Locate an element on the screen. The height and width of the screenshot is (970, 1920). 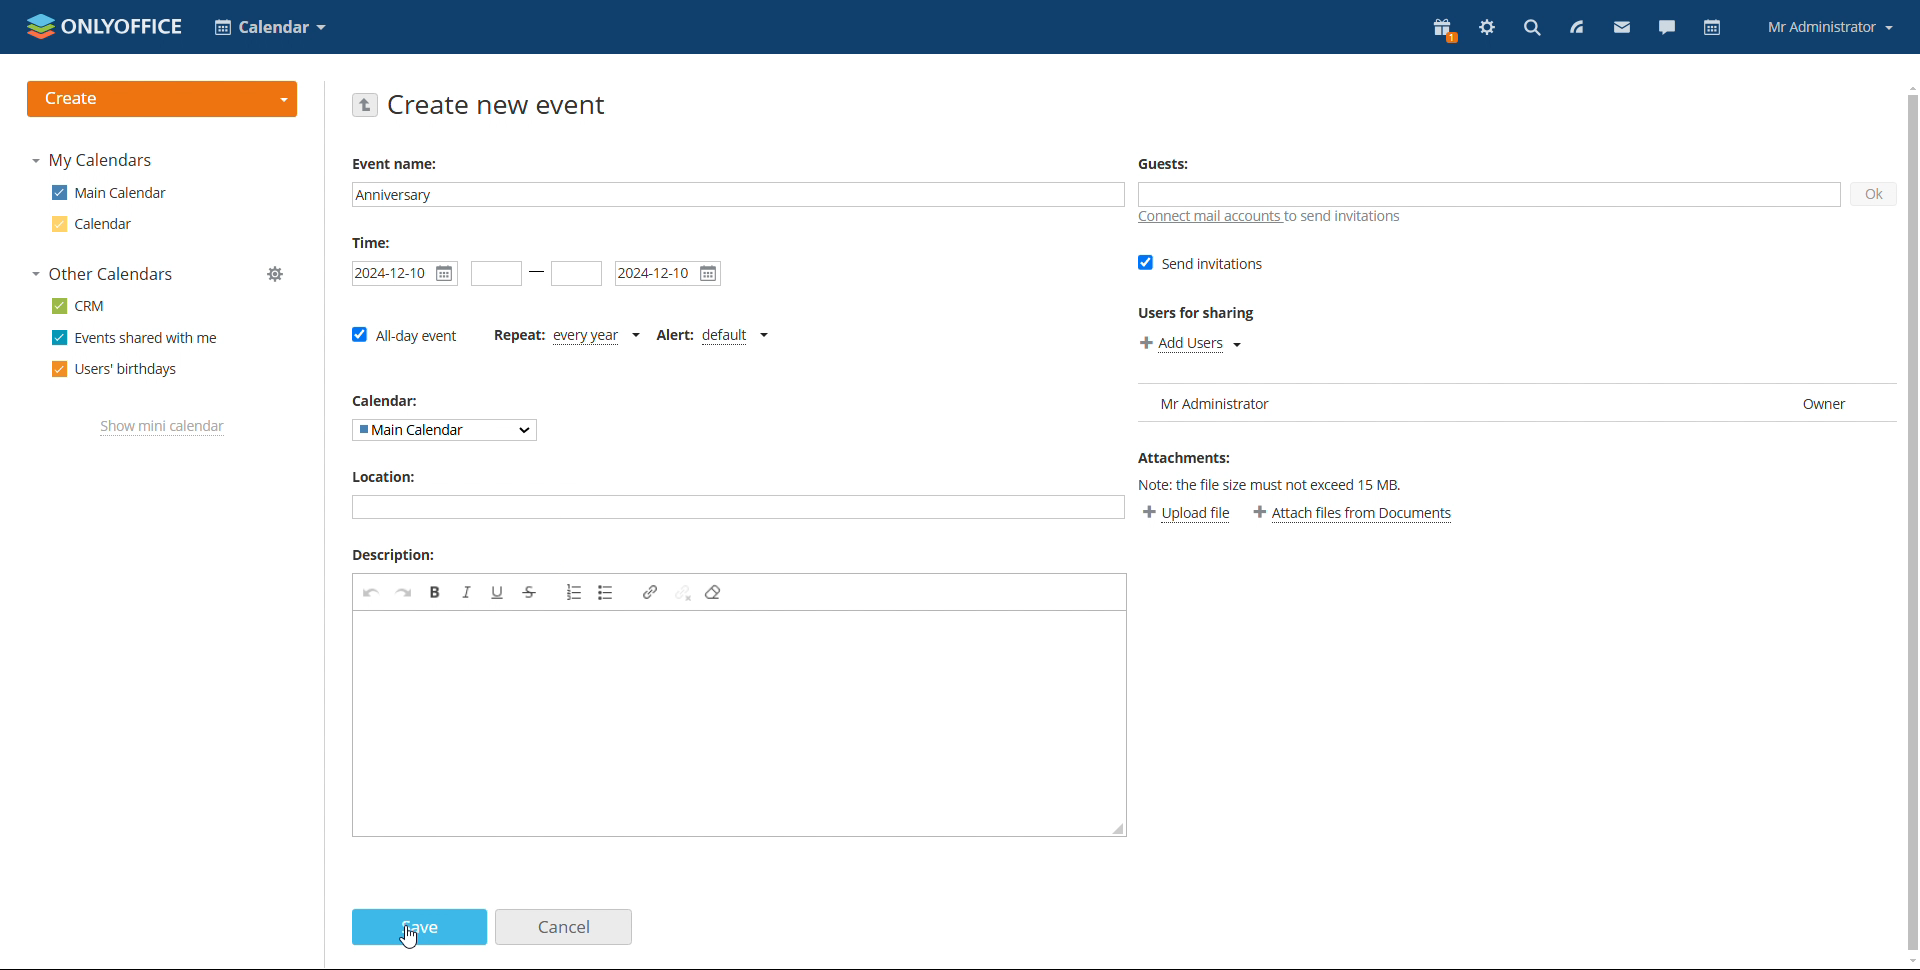
cursor is located at coordinates (422, 940).